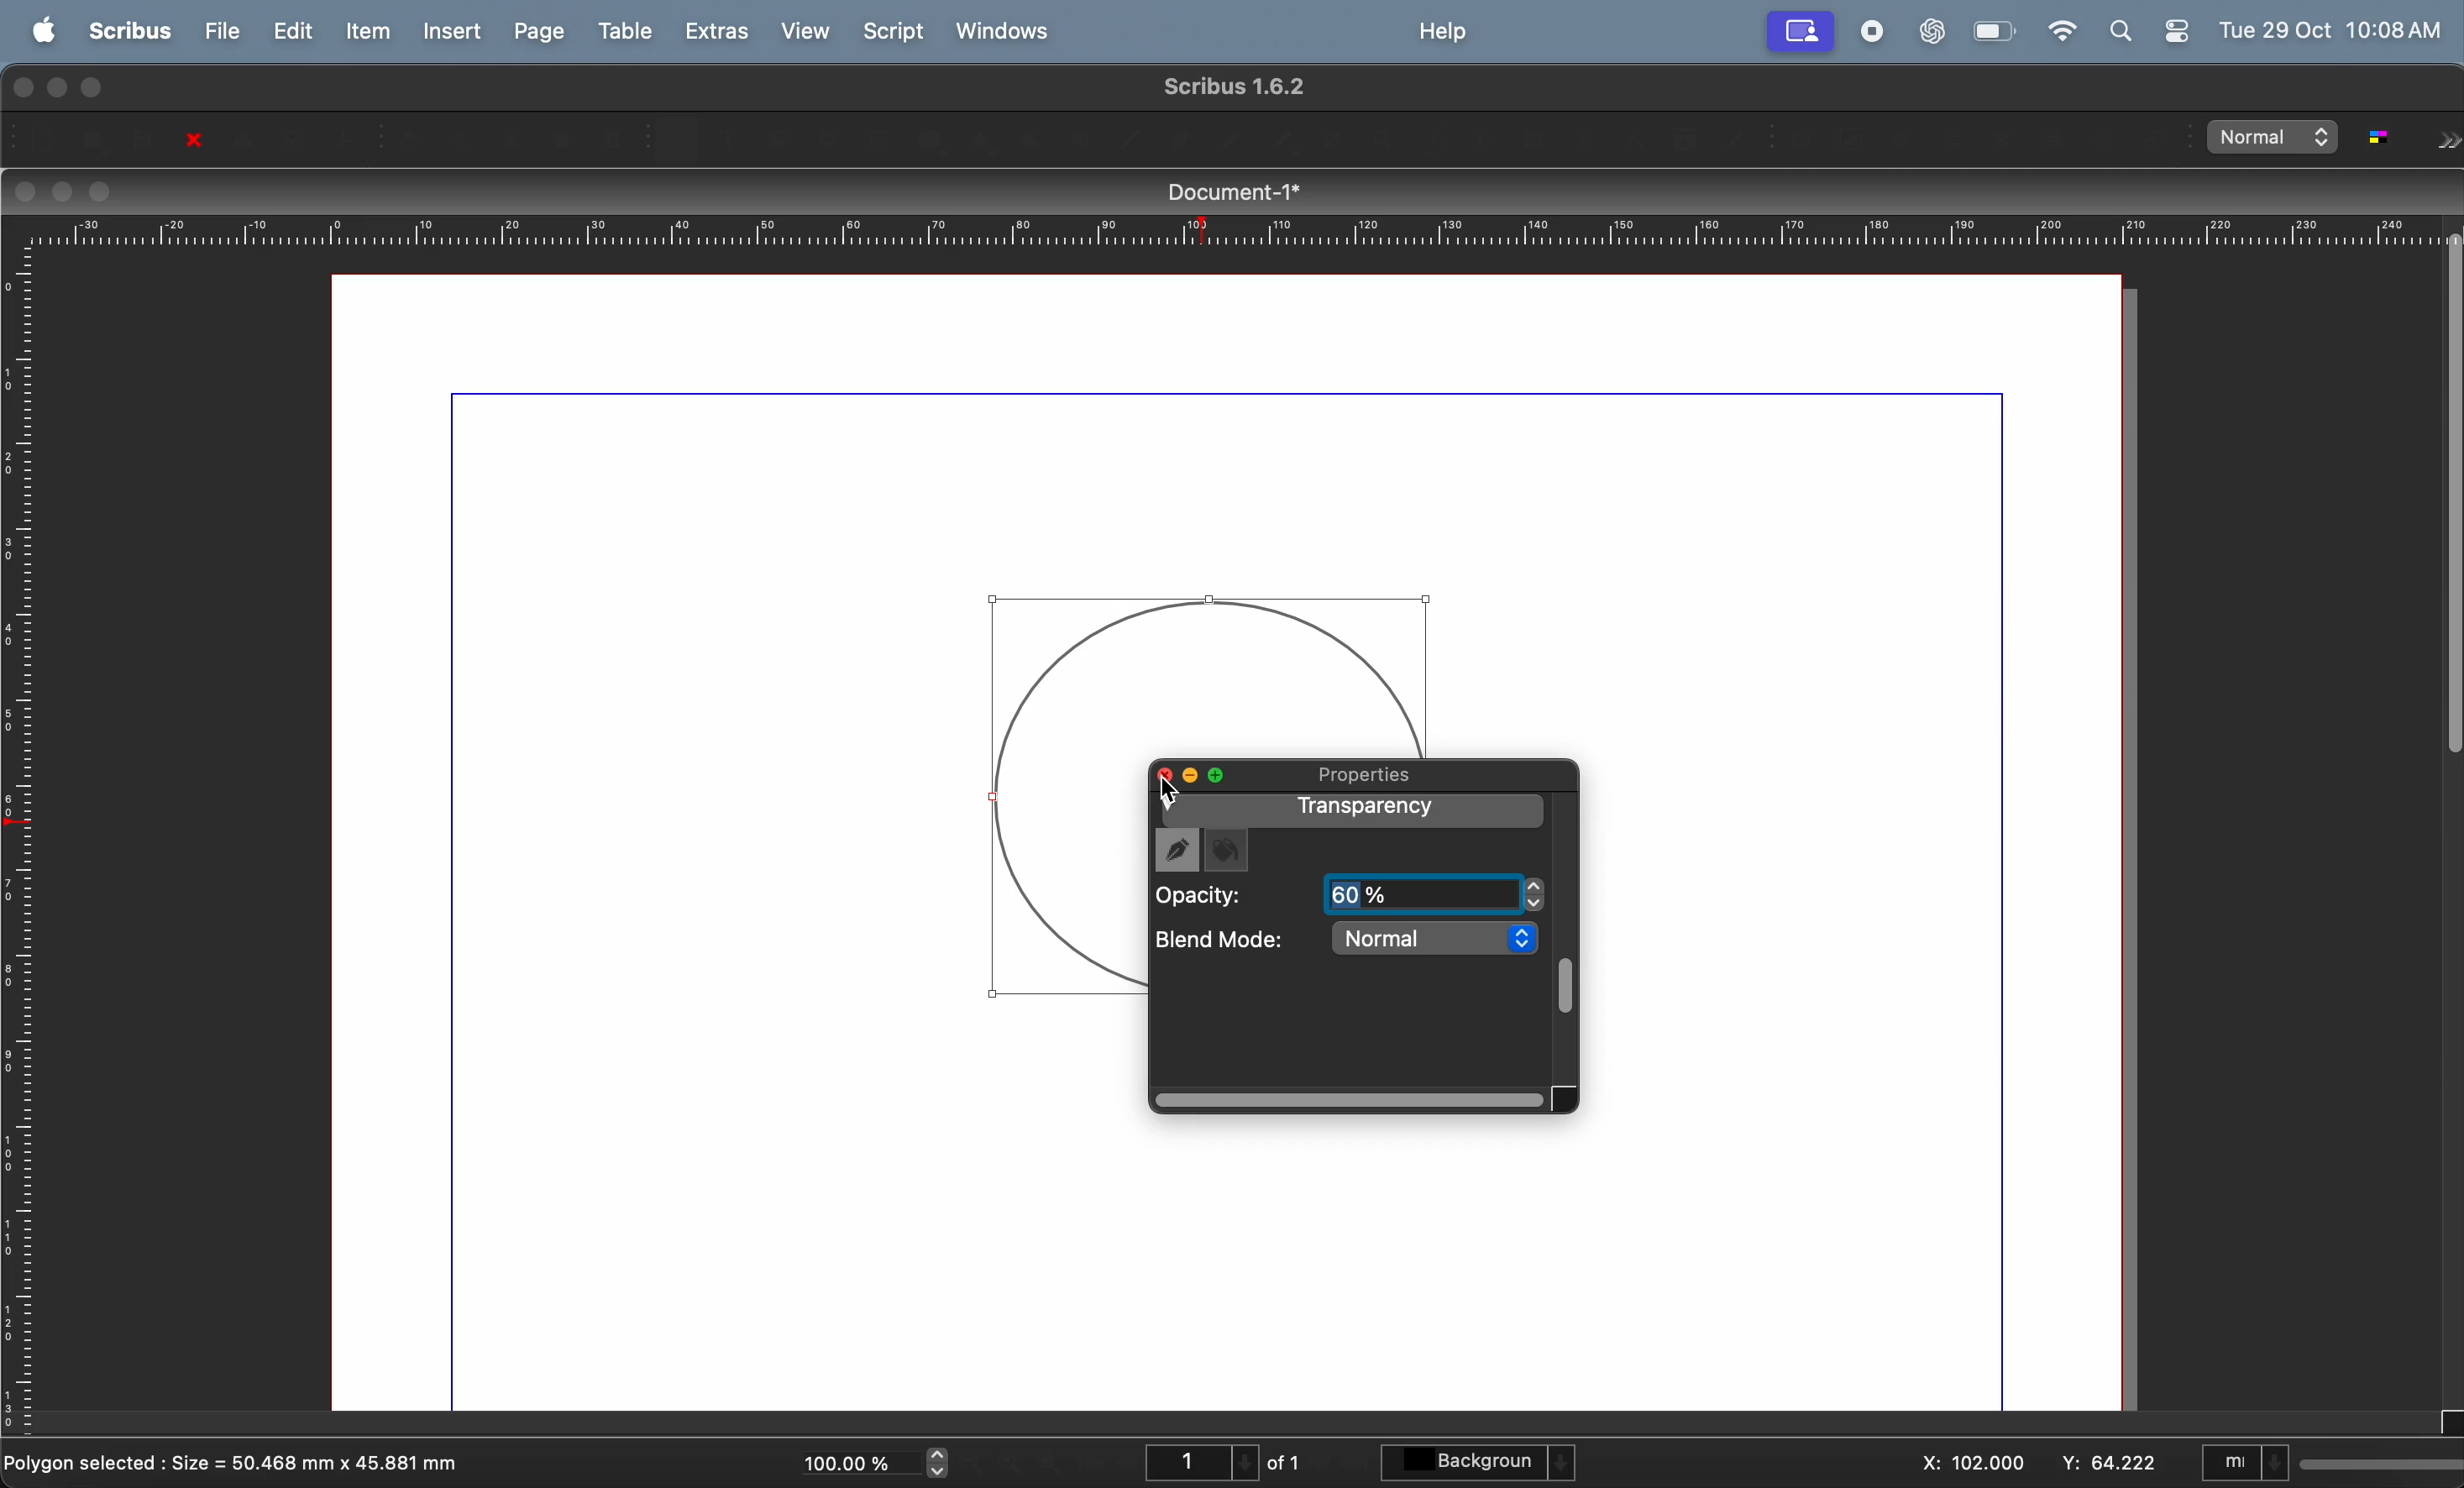 Image resolution: width=2464 pixels, height=1488 pixels. What do you see at coordinates (1190, 775) in the screenshot?
I see `minimize` at bounding box center [1190, 775].